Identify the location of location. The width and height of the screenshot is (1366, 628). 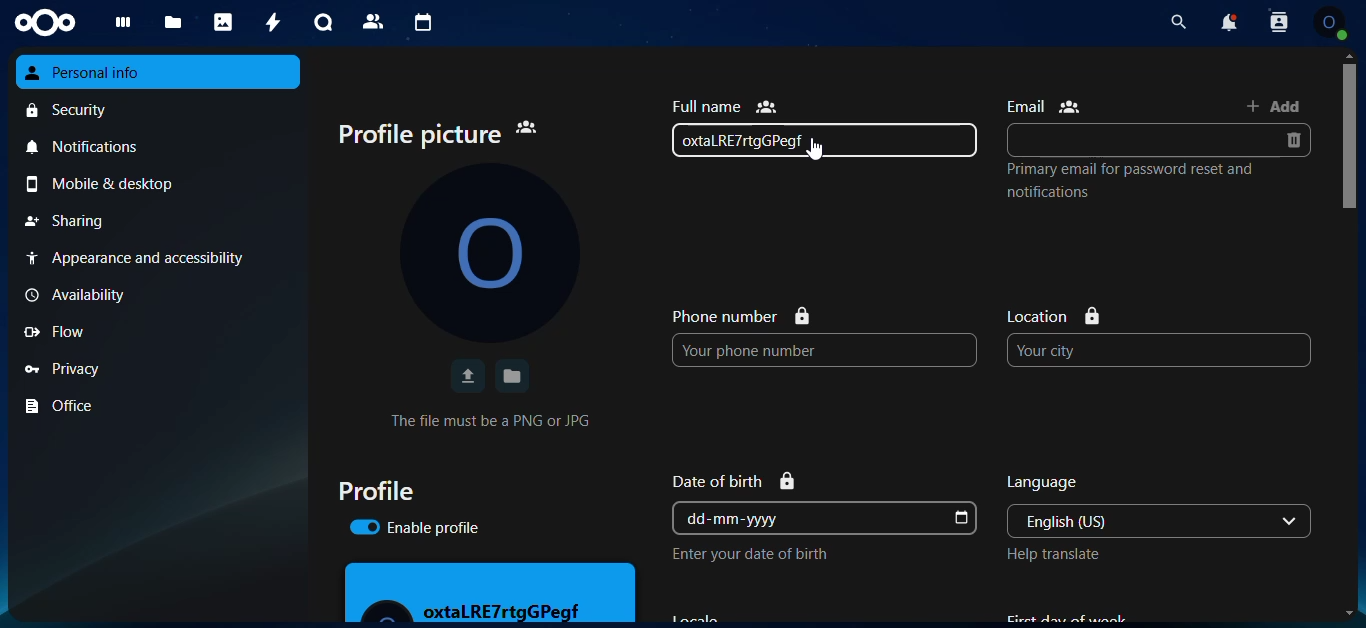
(1055, 316).